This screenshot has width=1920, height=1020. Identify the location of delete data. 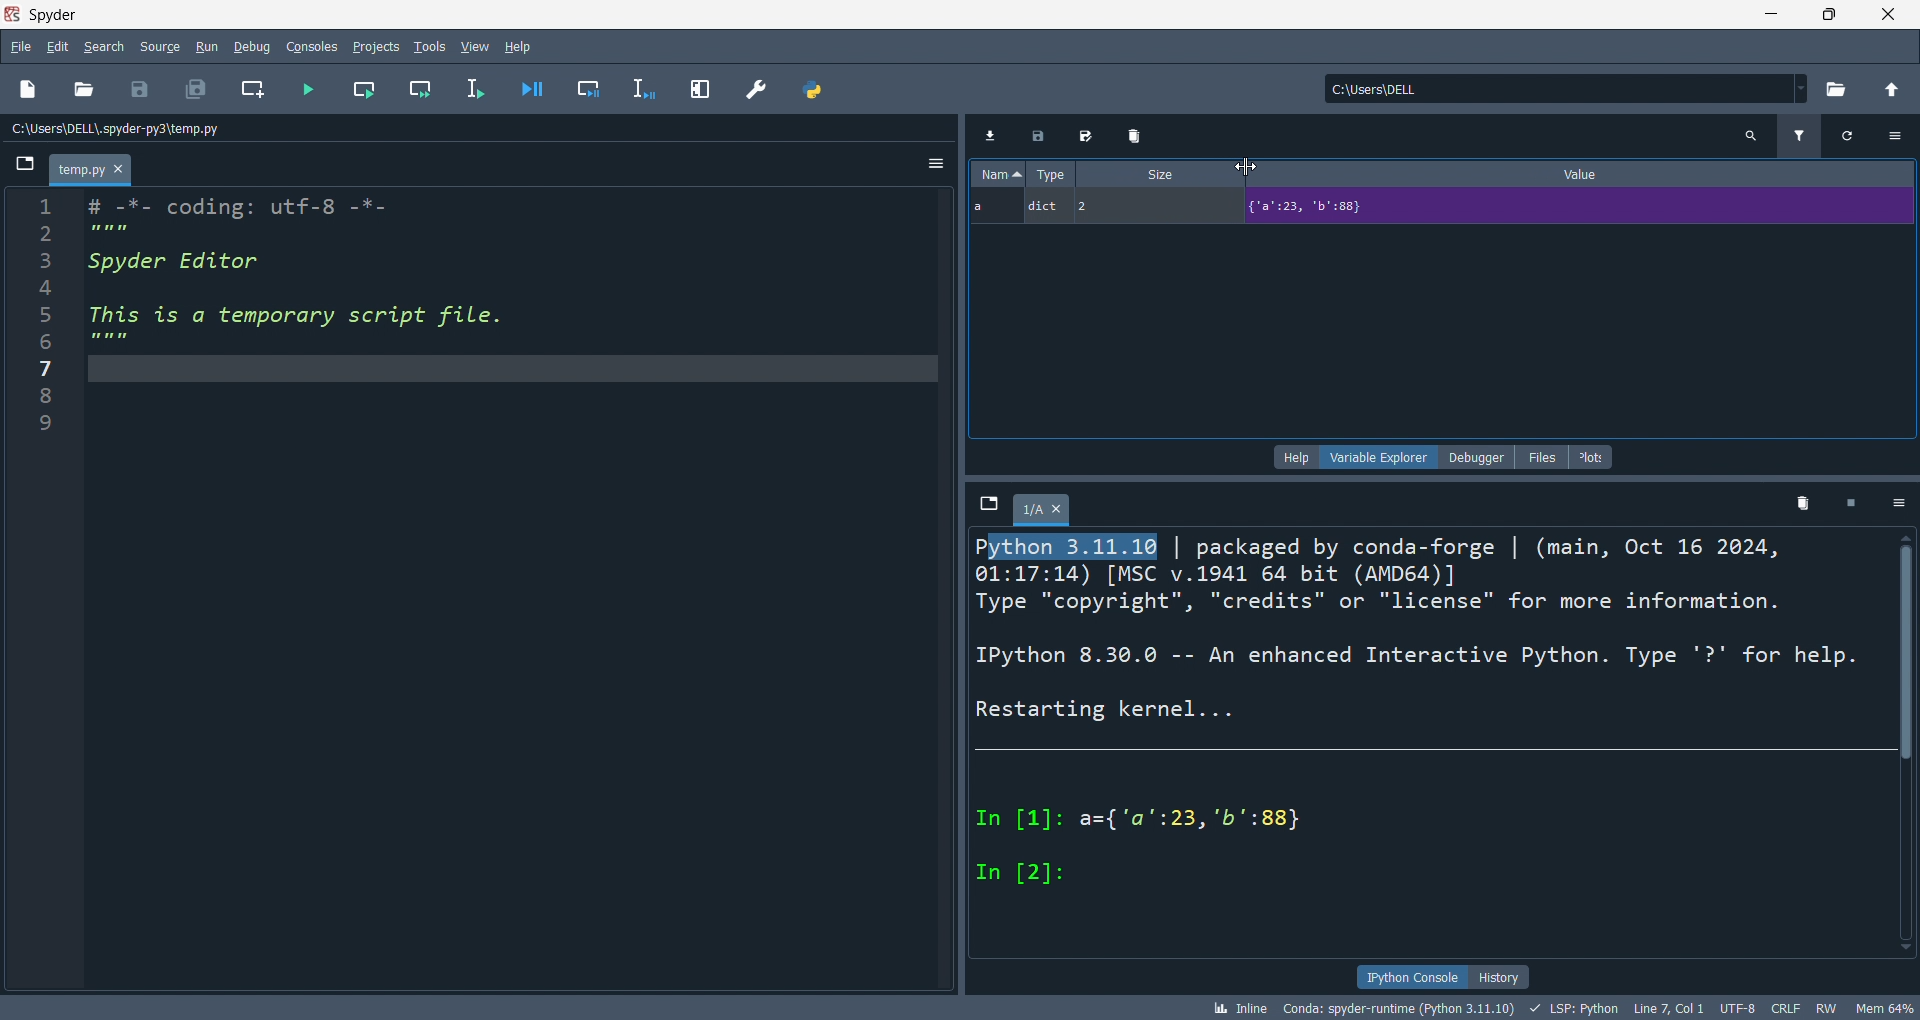
(1128, 137).